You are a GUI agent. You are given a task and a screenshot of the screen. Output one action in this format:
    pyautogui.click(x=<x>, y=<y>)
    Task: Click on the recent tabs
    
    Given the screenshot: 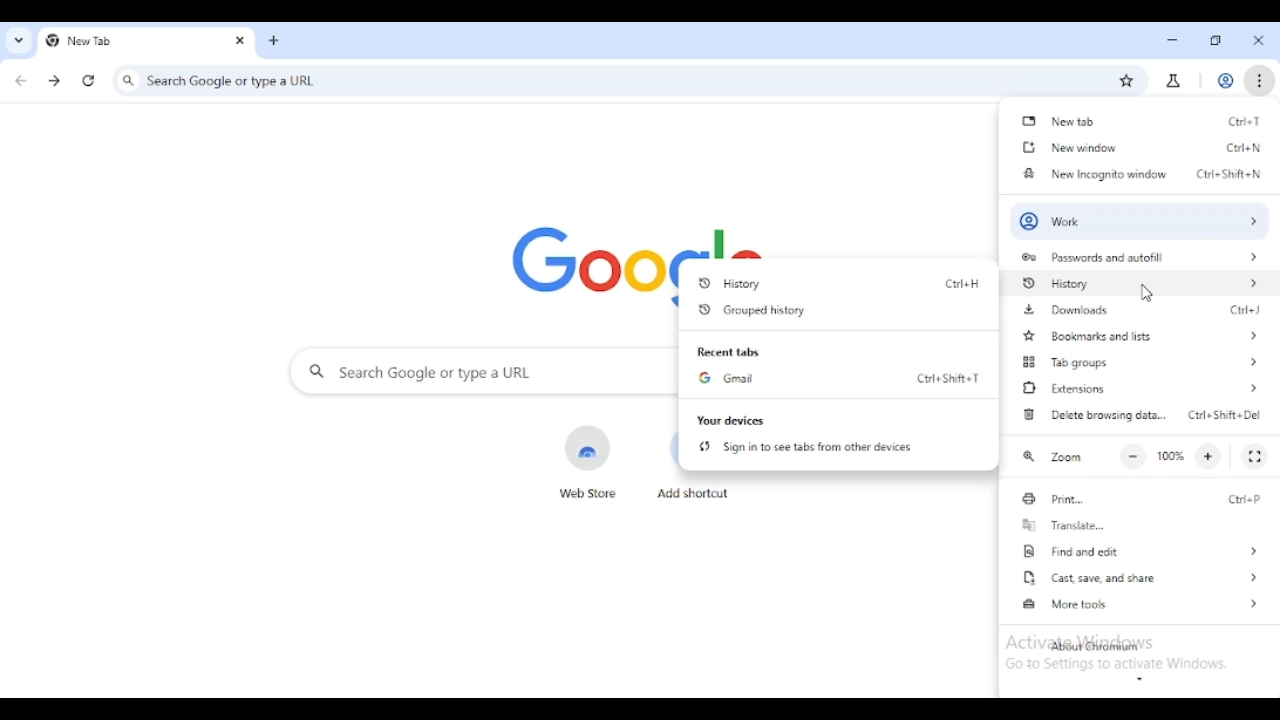 What is the action you would take?
    pyautogui.click(x=727, y=352)
    